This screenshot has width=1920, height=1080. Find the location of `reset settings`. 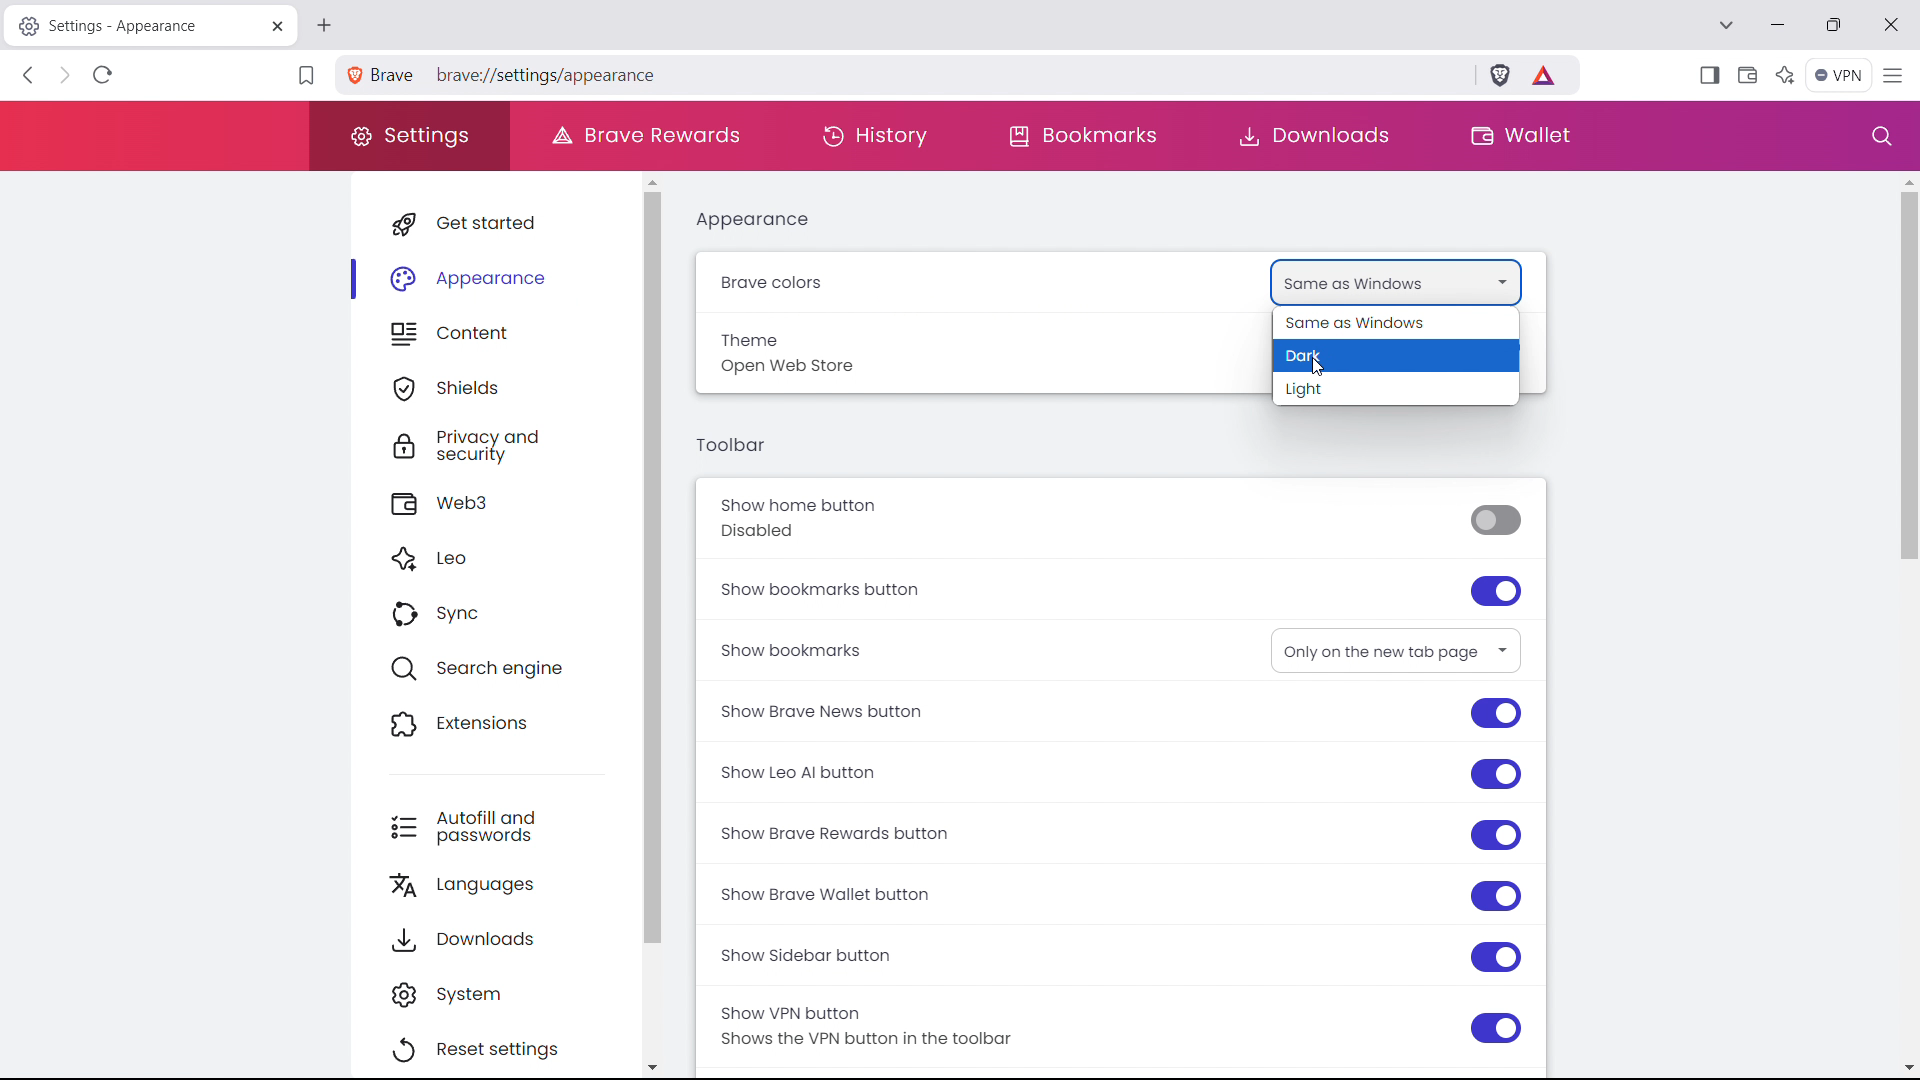

reset settings is located at coordinates (502, 1045).